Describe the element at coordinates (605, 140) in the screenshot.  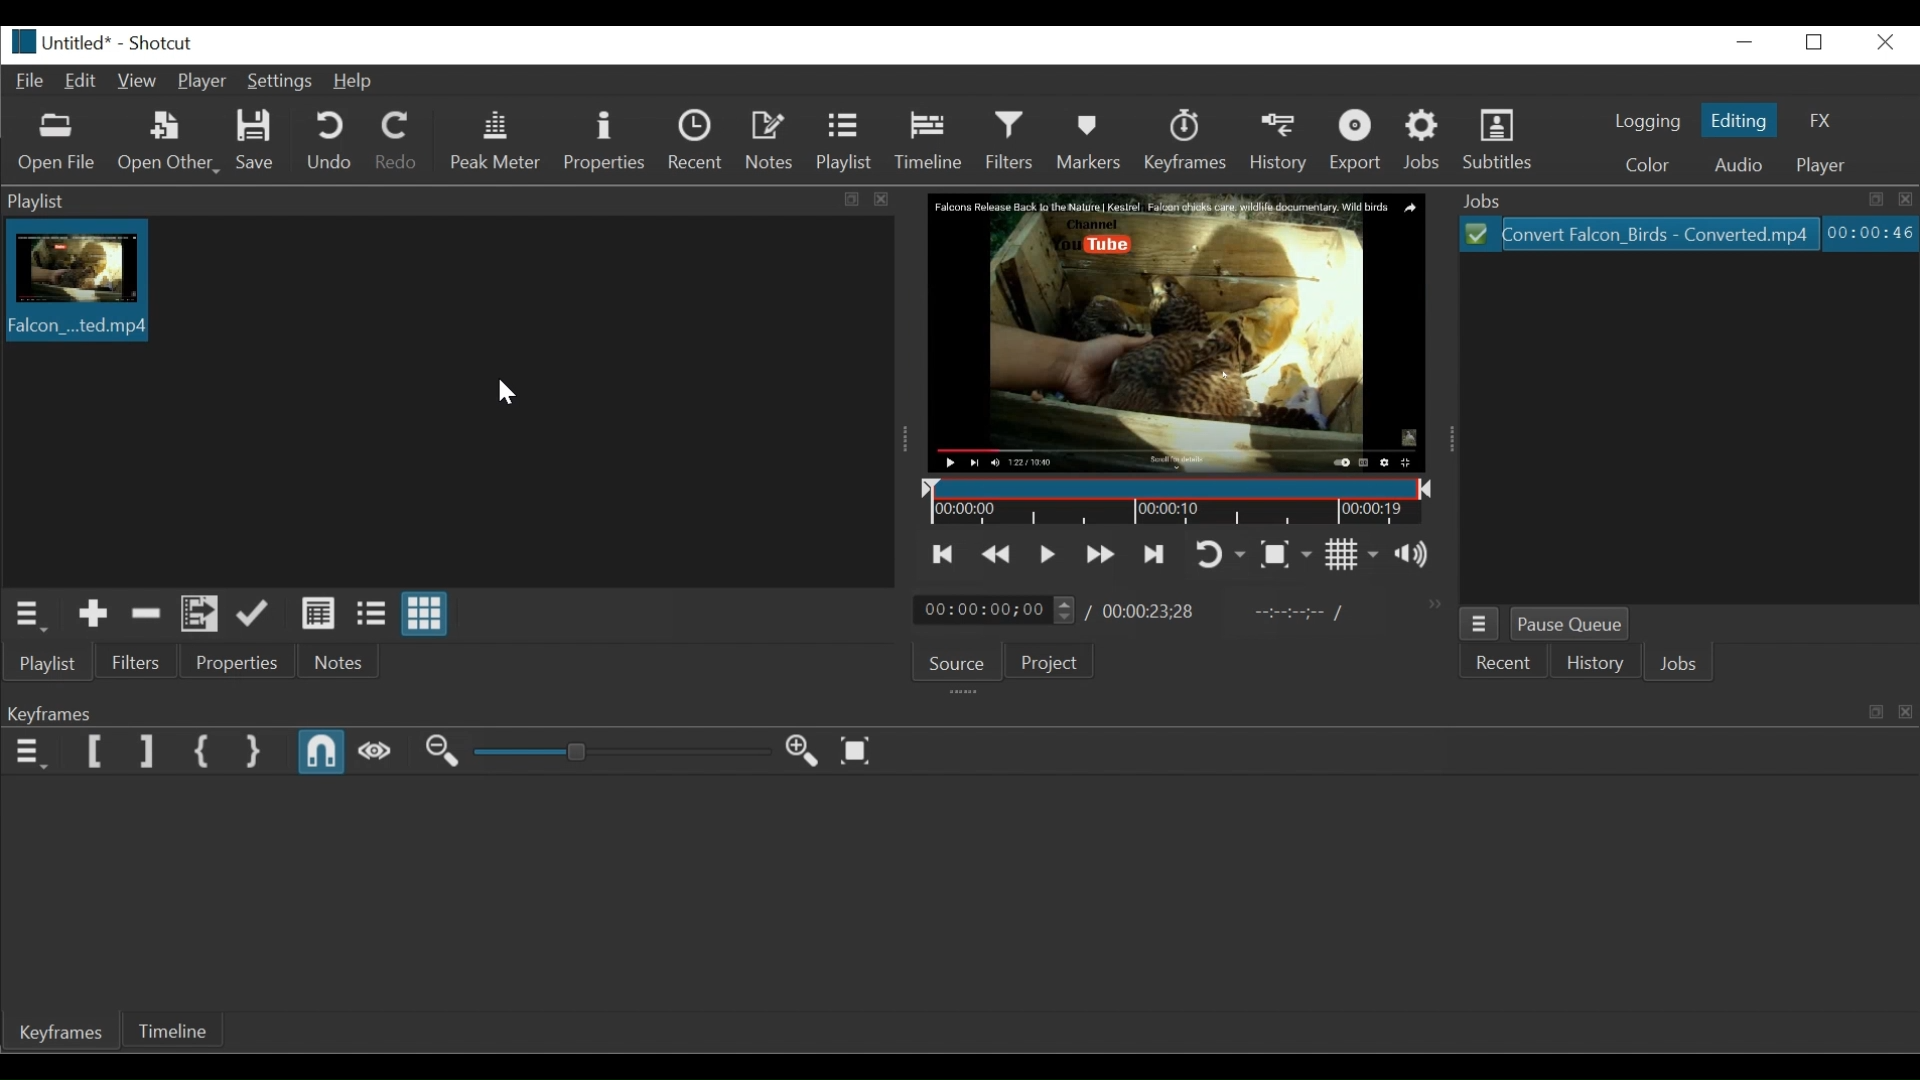
I see `Properties` at that location.